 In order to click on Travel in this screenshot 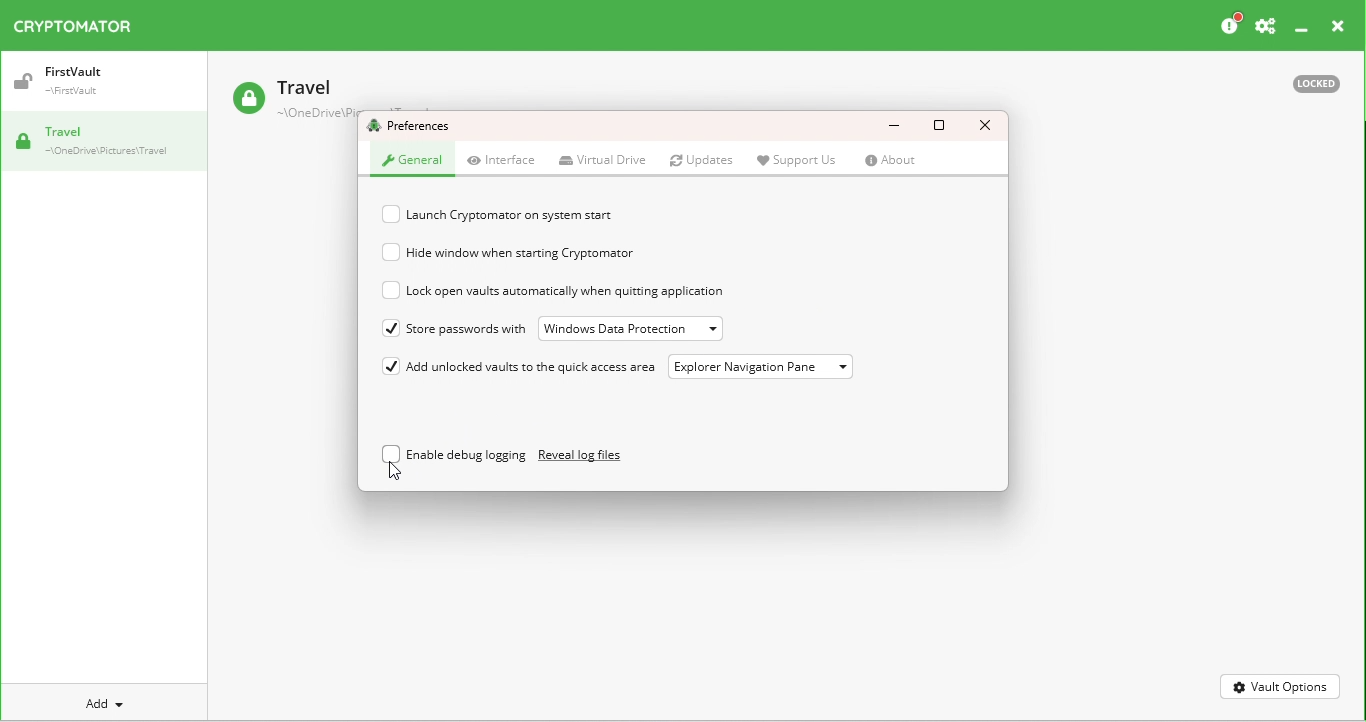, I will do `click(110, 142)`.